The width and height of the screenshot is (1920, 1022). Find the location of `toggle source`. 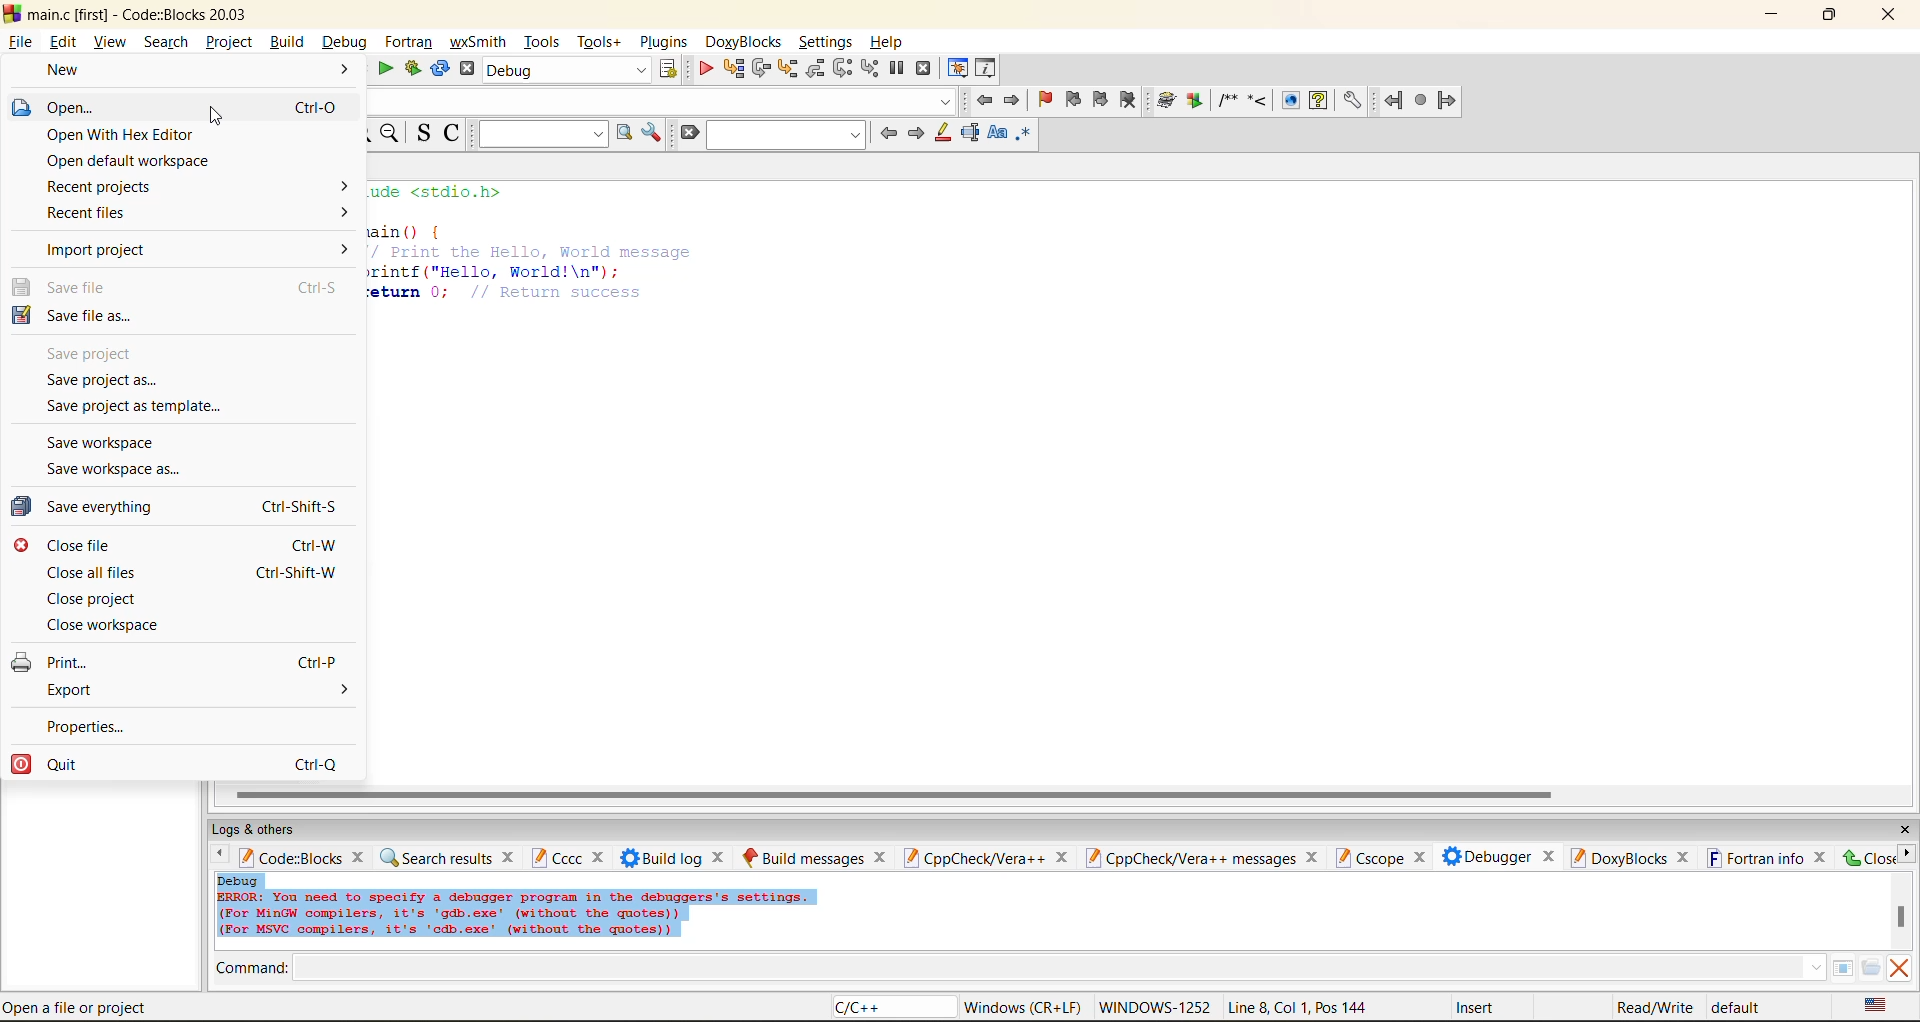

toggle source is located at coordinates (425, 132).